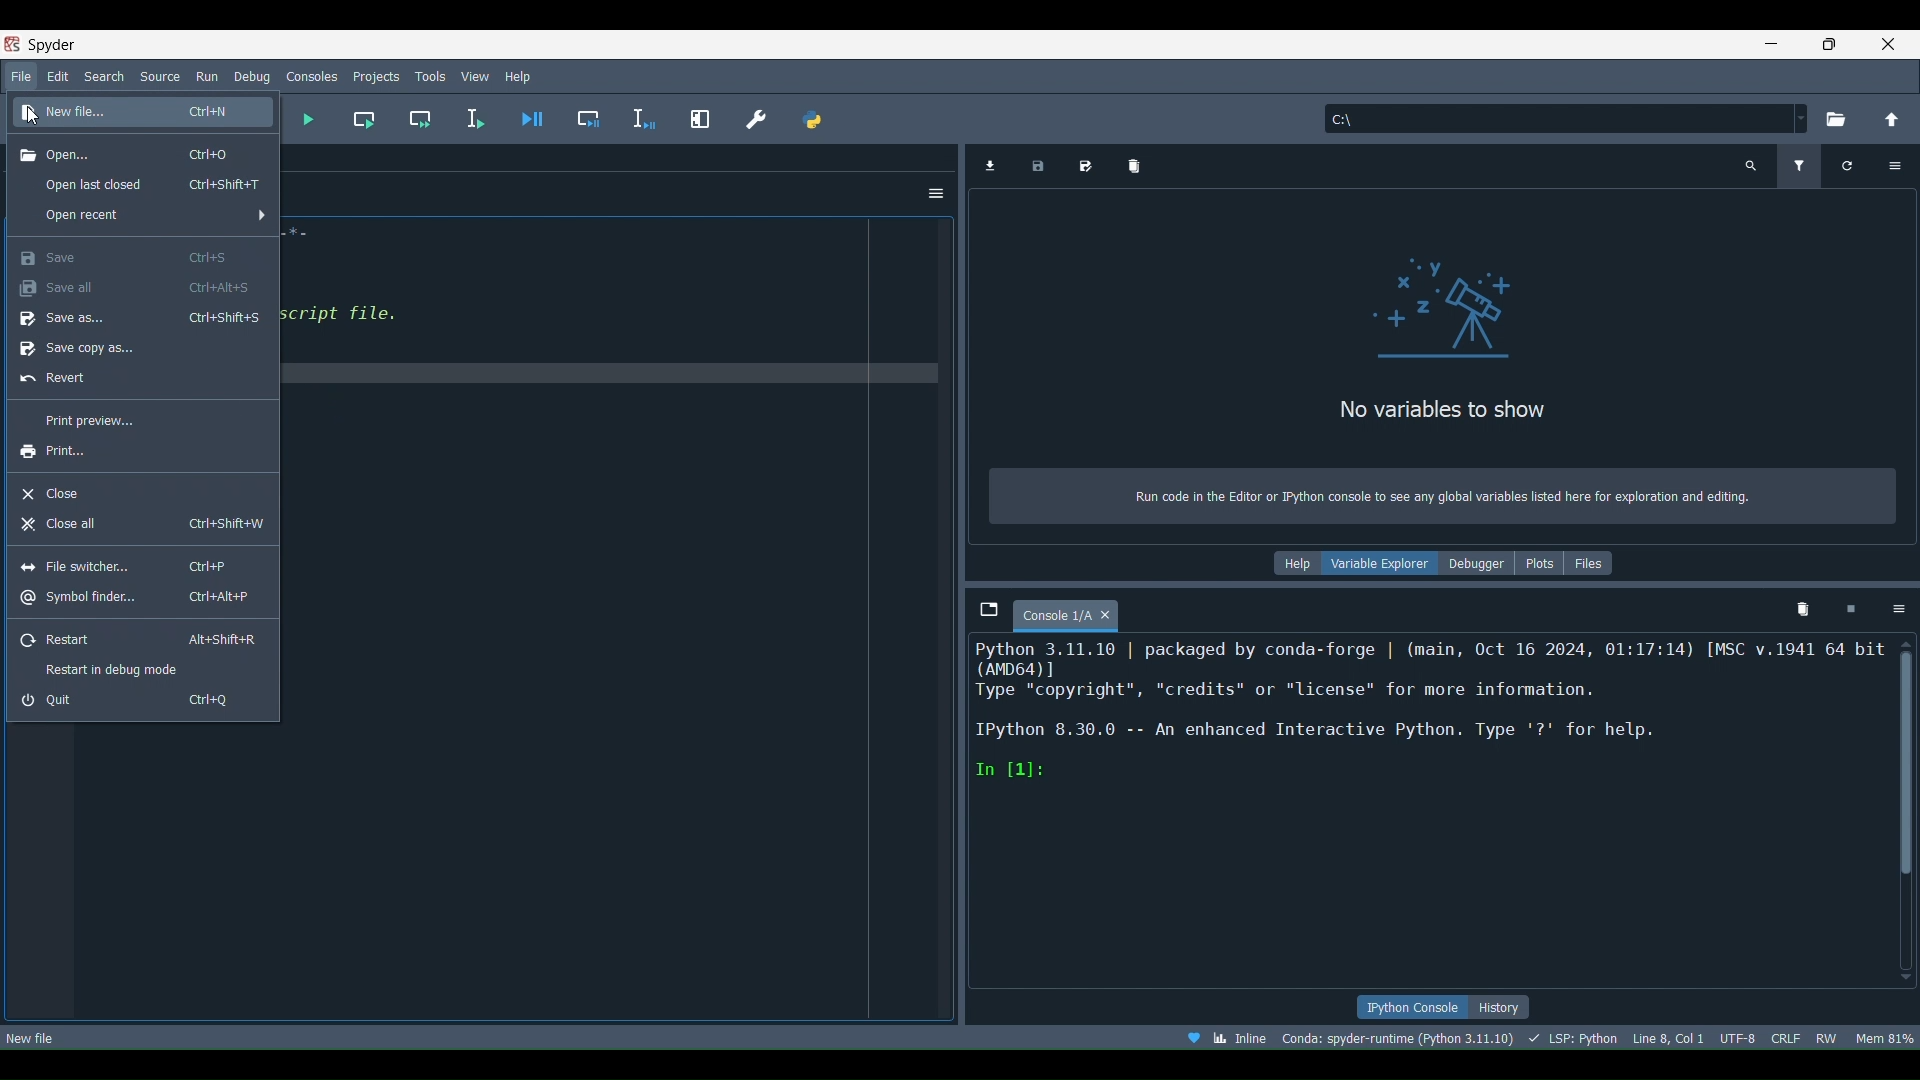  What do you see at coordinates (476, 76) in the screenshot?
I see `View` at bounding box center [476, 76].